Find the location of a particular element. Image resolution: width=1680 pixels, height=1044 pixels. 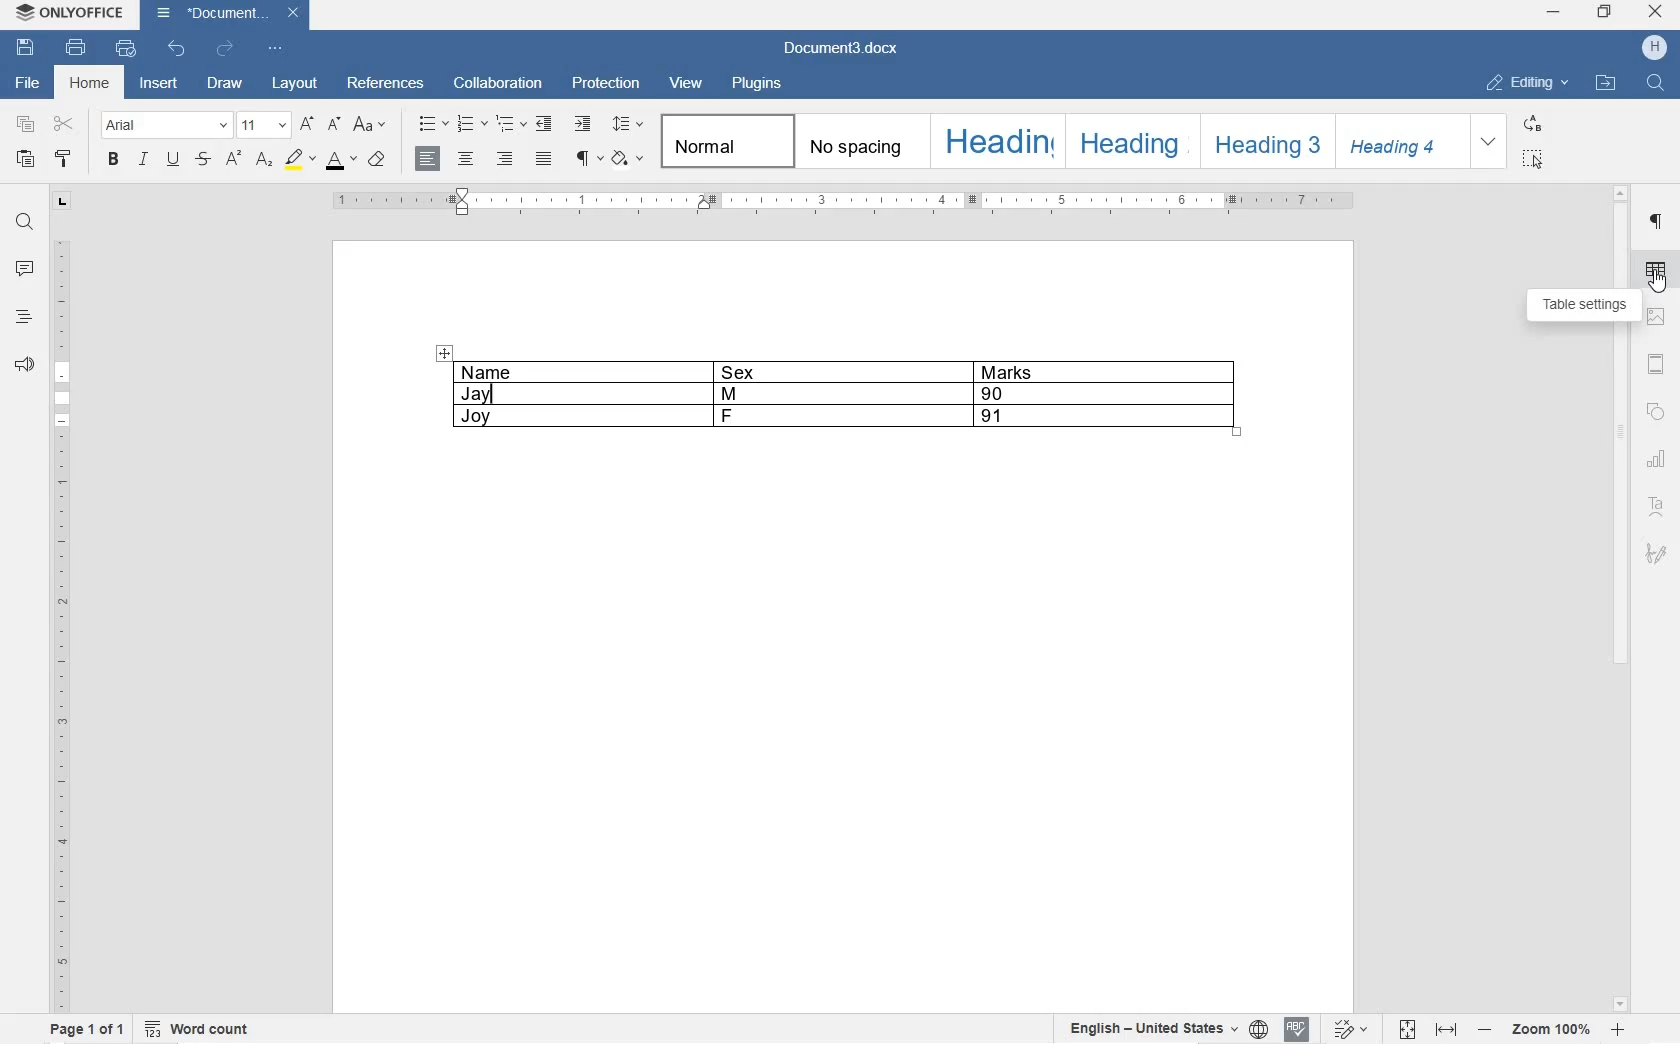

STRIKETHROUGH is located at coordinates (202, 161).